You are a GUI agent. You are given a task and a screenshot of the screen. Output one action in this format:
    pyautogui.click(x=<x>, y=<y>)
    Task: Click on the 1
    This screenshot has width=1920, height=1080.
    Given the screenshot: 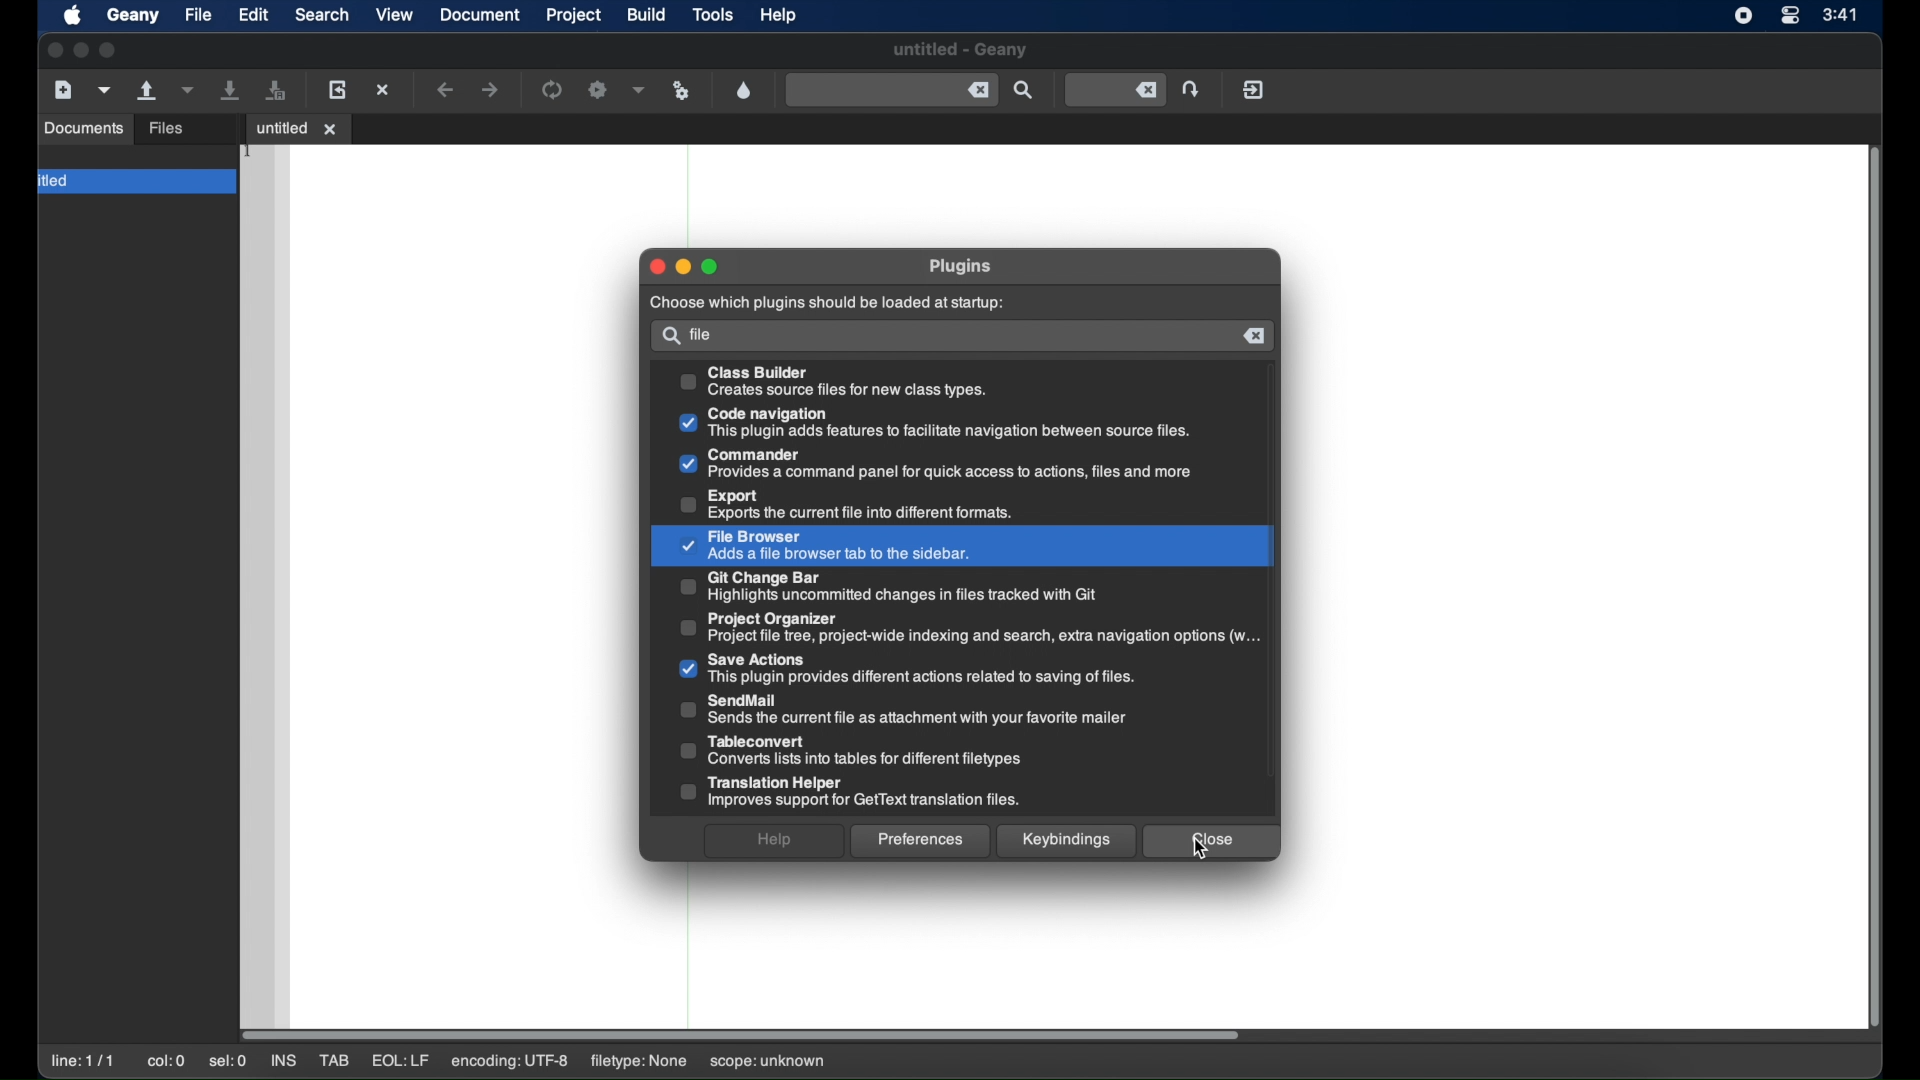 What is the action you would take?
    pyautogui.click(x=249, y=152)
    